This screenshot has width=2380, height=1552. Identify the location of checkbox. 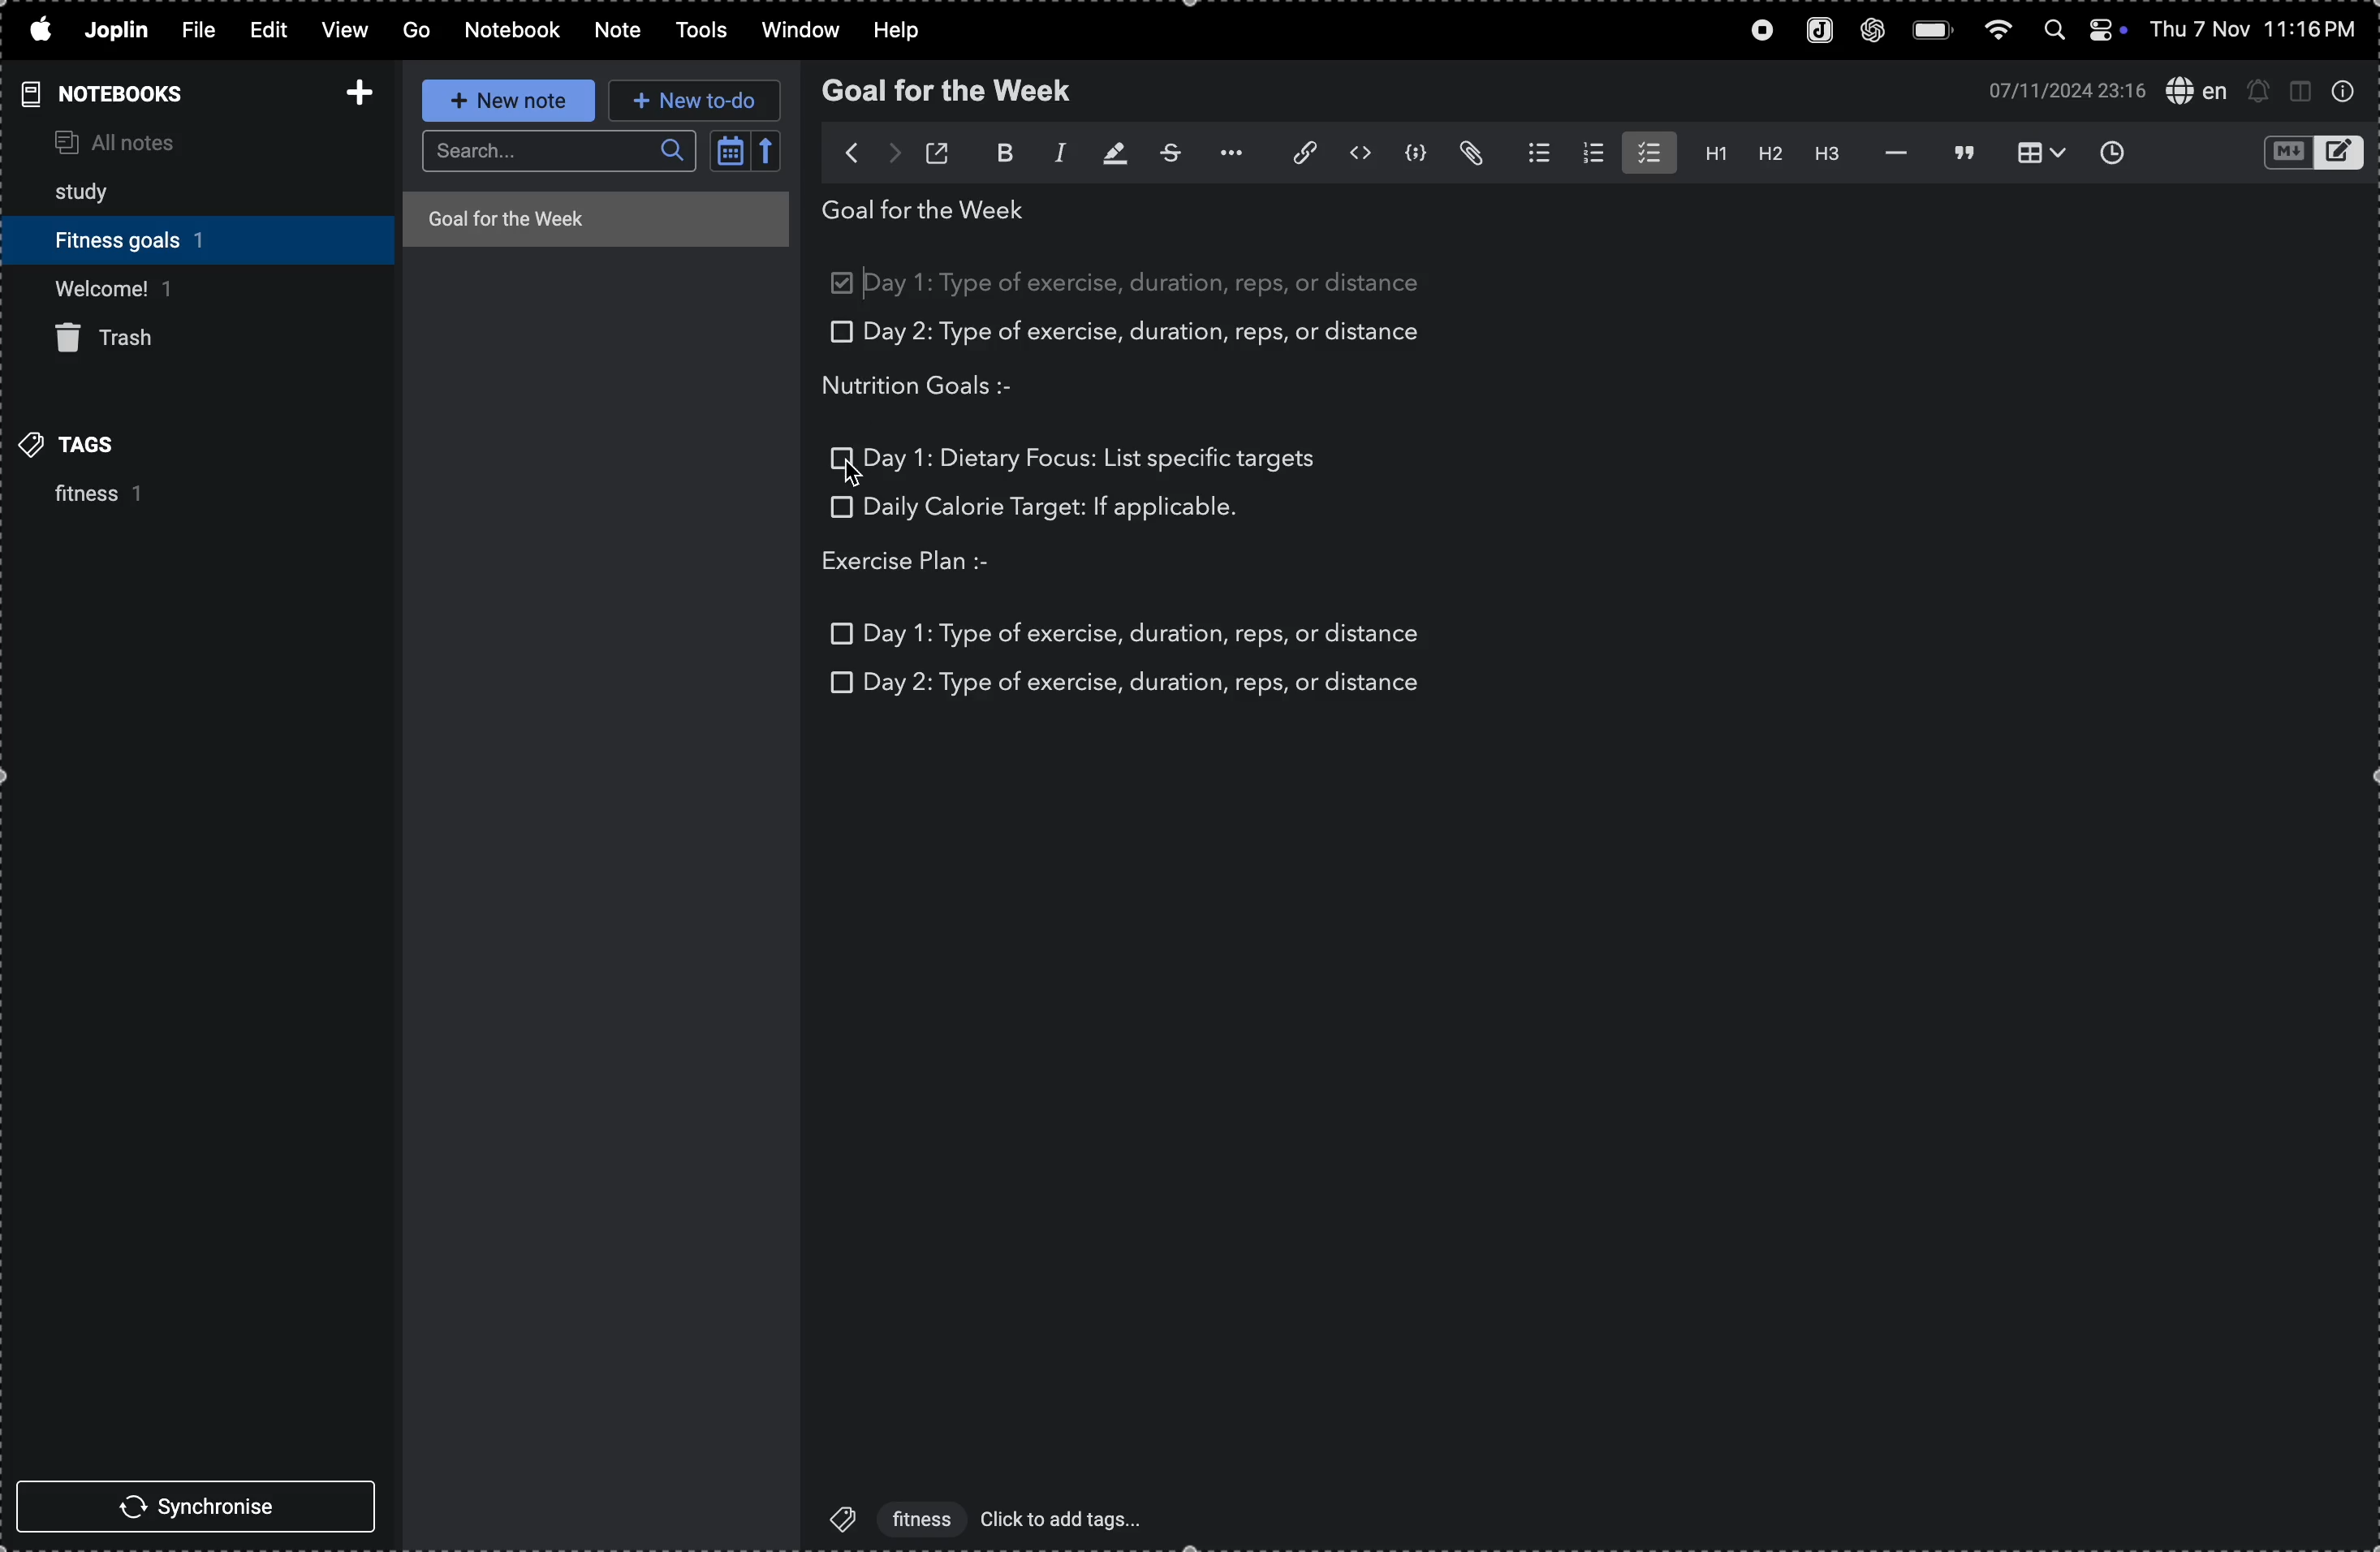
(838, 333).